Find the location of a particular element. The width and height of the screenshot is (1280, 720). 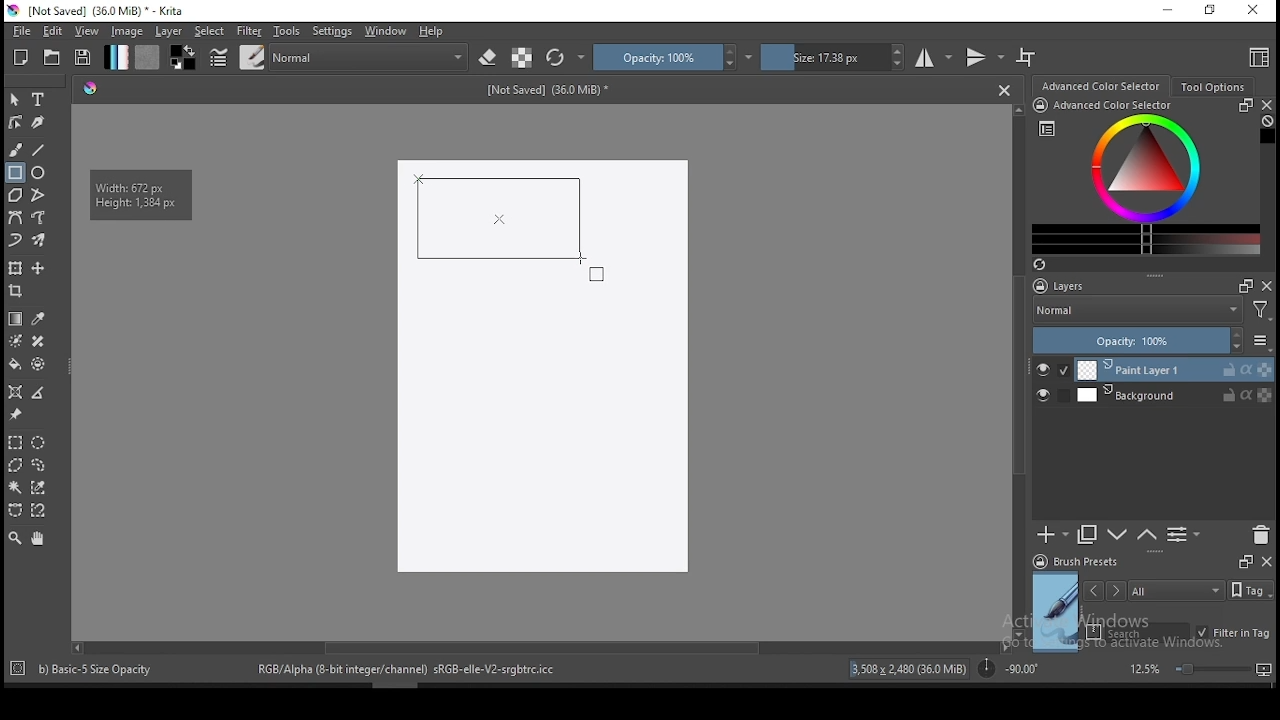

scroll bar is located at coordinates (539, 646).